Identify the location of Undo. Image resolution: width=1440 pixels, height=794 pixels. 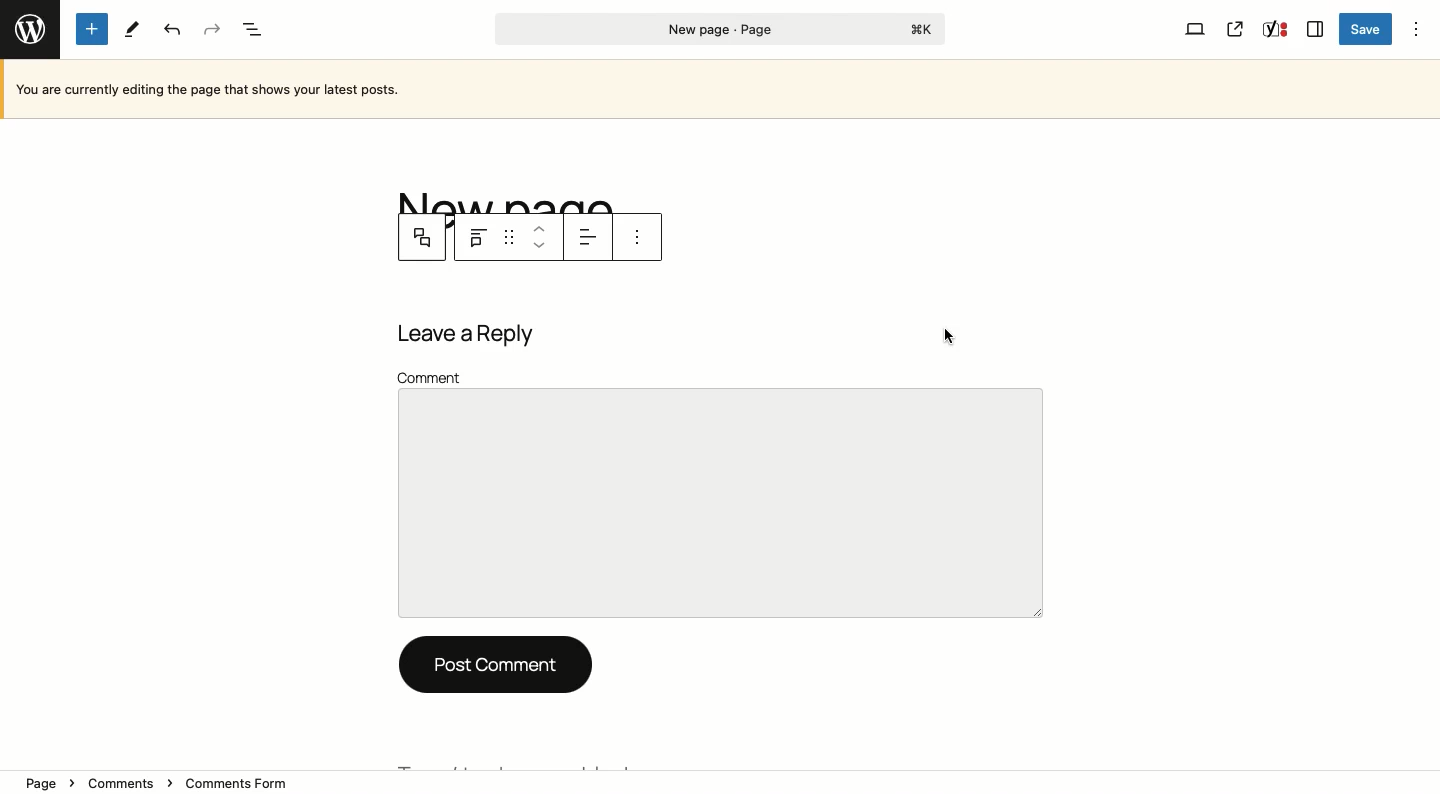
(172, 29).